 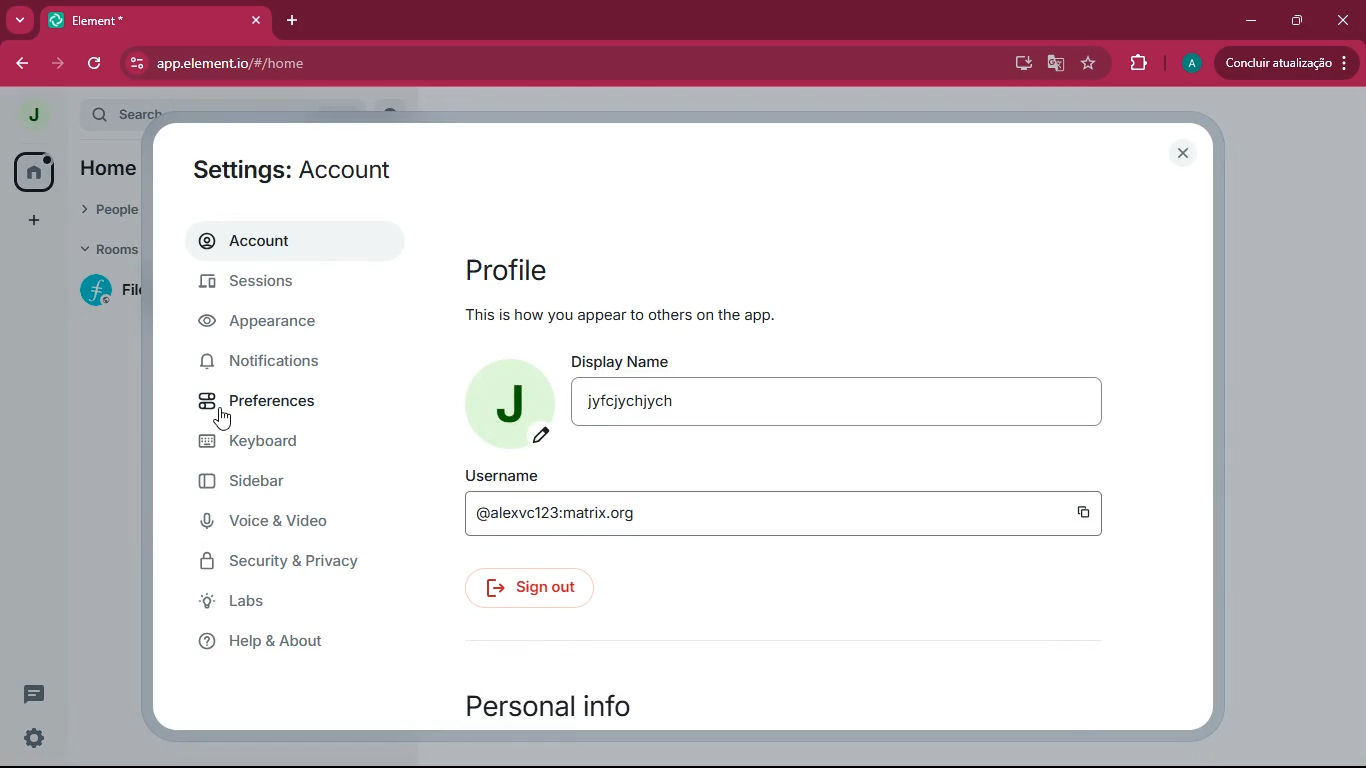 What do you see at coordinates (553, 516) in the screenshot?
I see `@alexvc123:matrix.org` at bounding box center [553, 516].